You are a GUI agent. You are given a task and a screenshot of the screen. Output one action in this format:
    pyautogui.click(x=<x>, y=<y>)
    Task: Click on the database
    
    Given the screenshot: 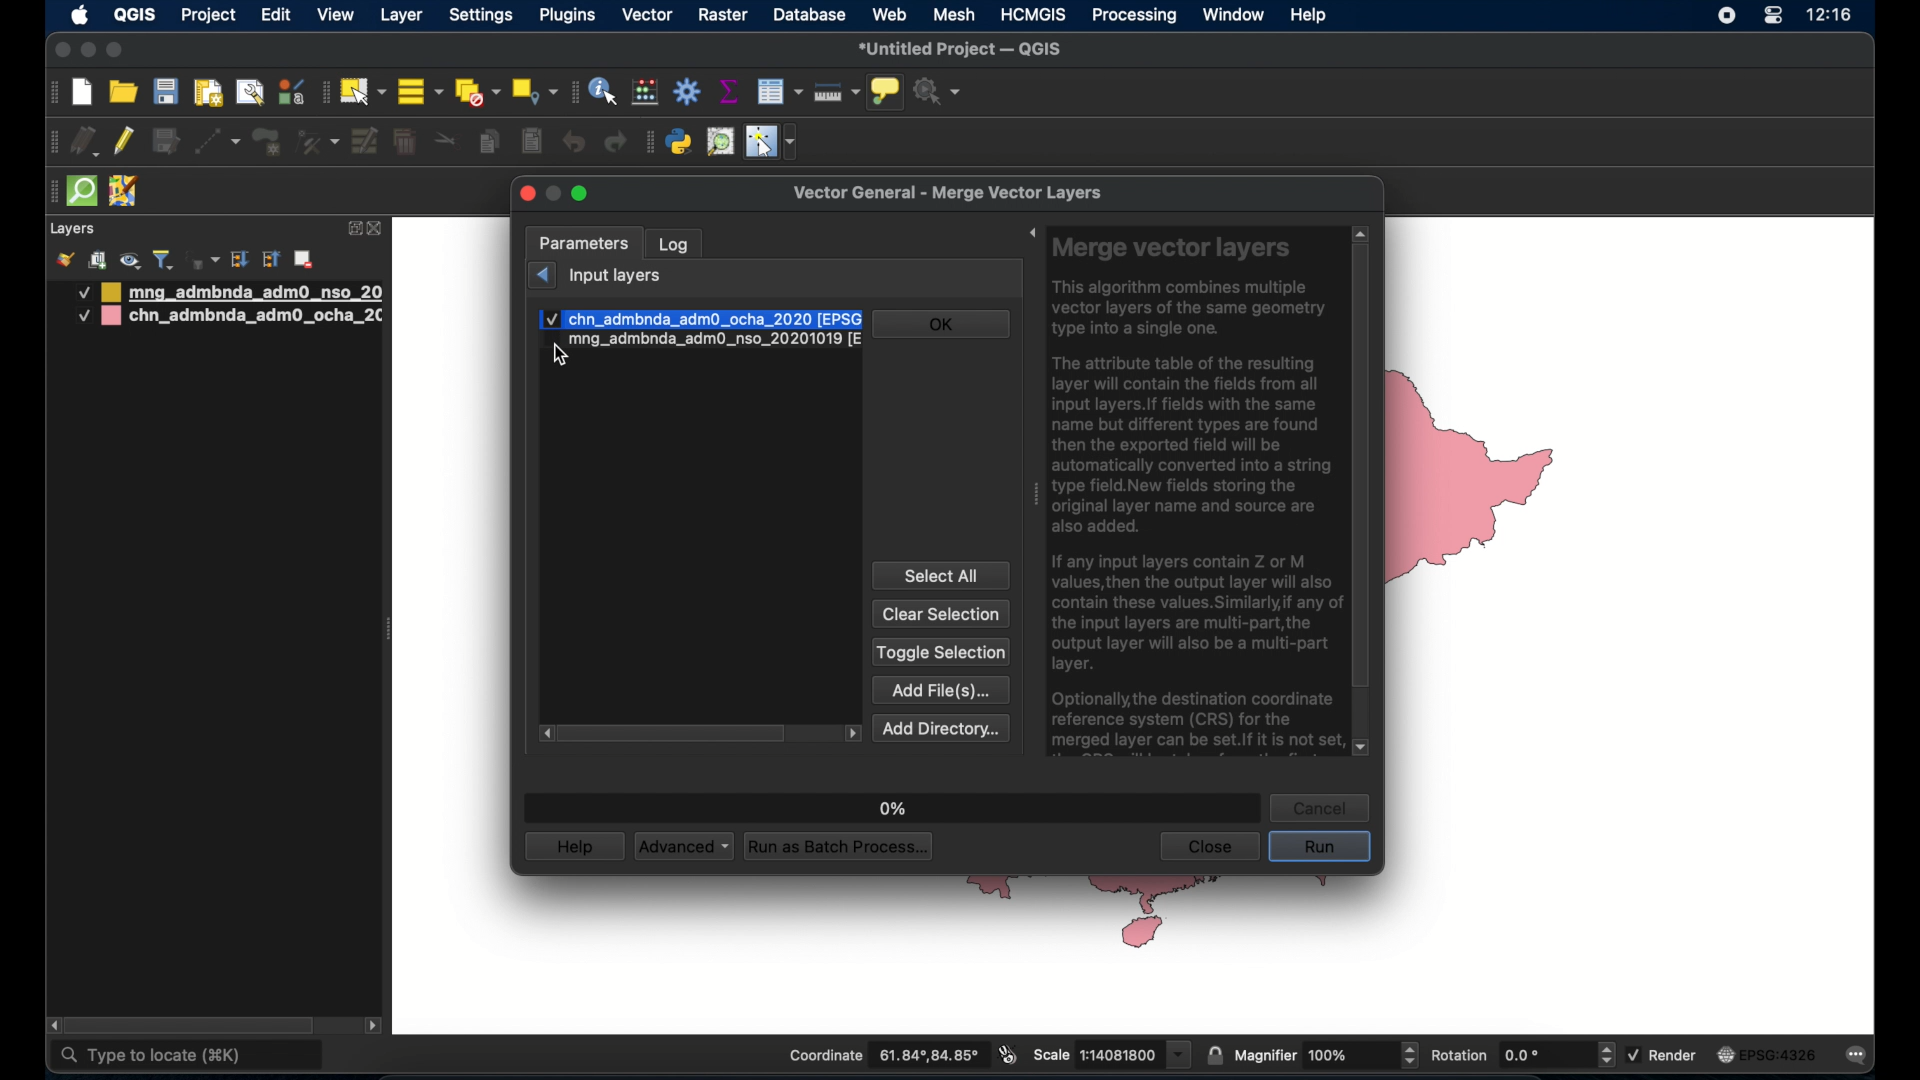 What is the action you would take?
    pyautogui.click(x=810, y=16)
    